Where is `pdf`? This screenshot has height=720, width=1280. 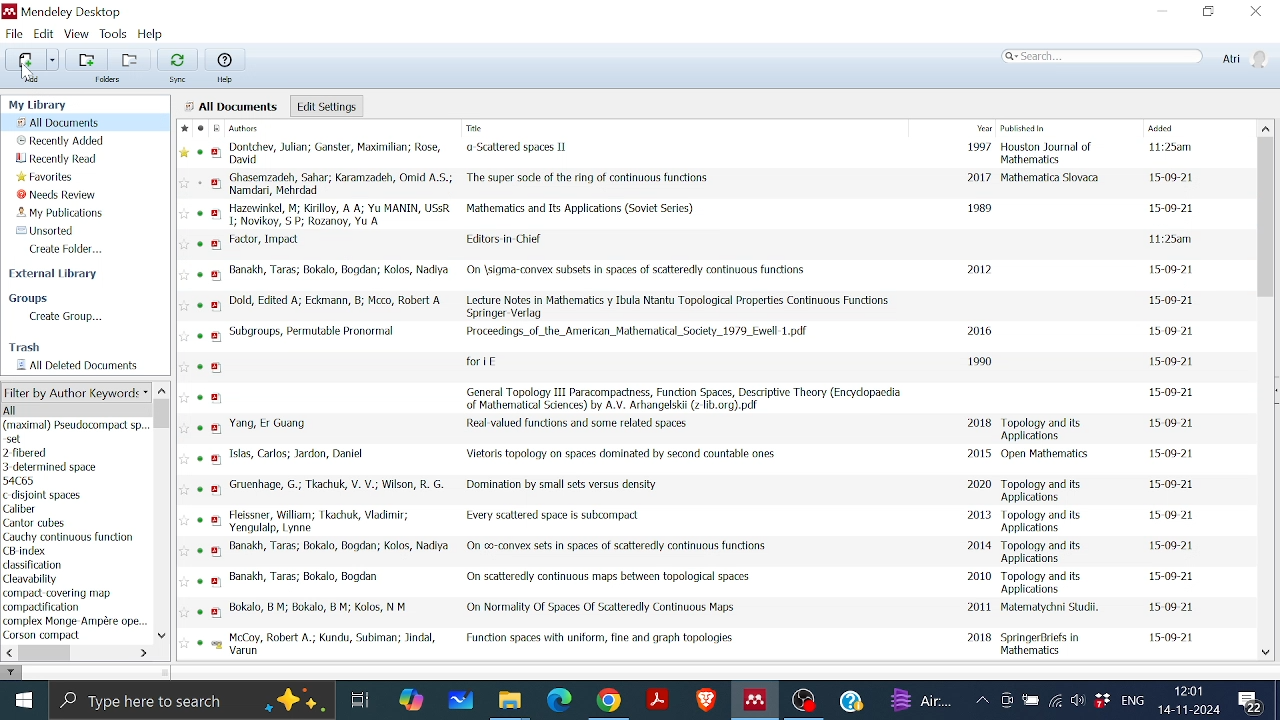
pdf is located at coordinates (218, 460).